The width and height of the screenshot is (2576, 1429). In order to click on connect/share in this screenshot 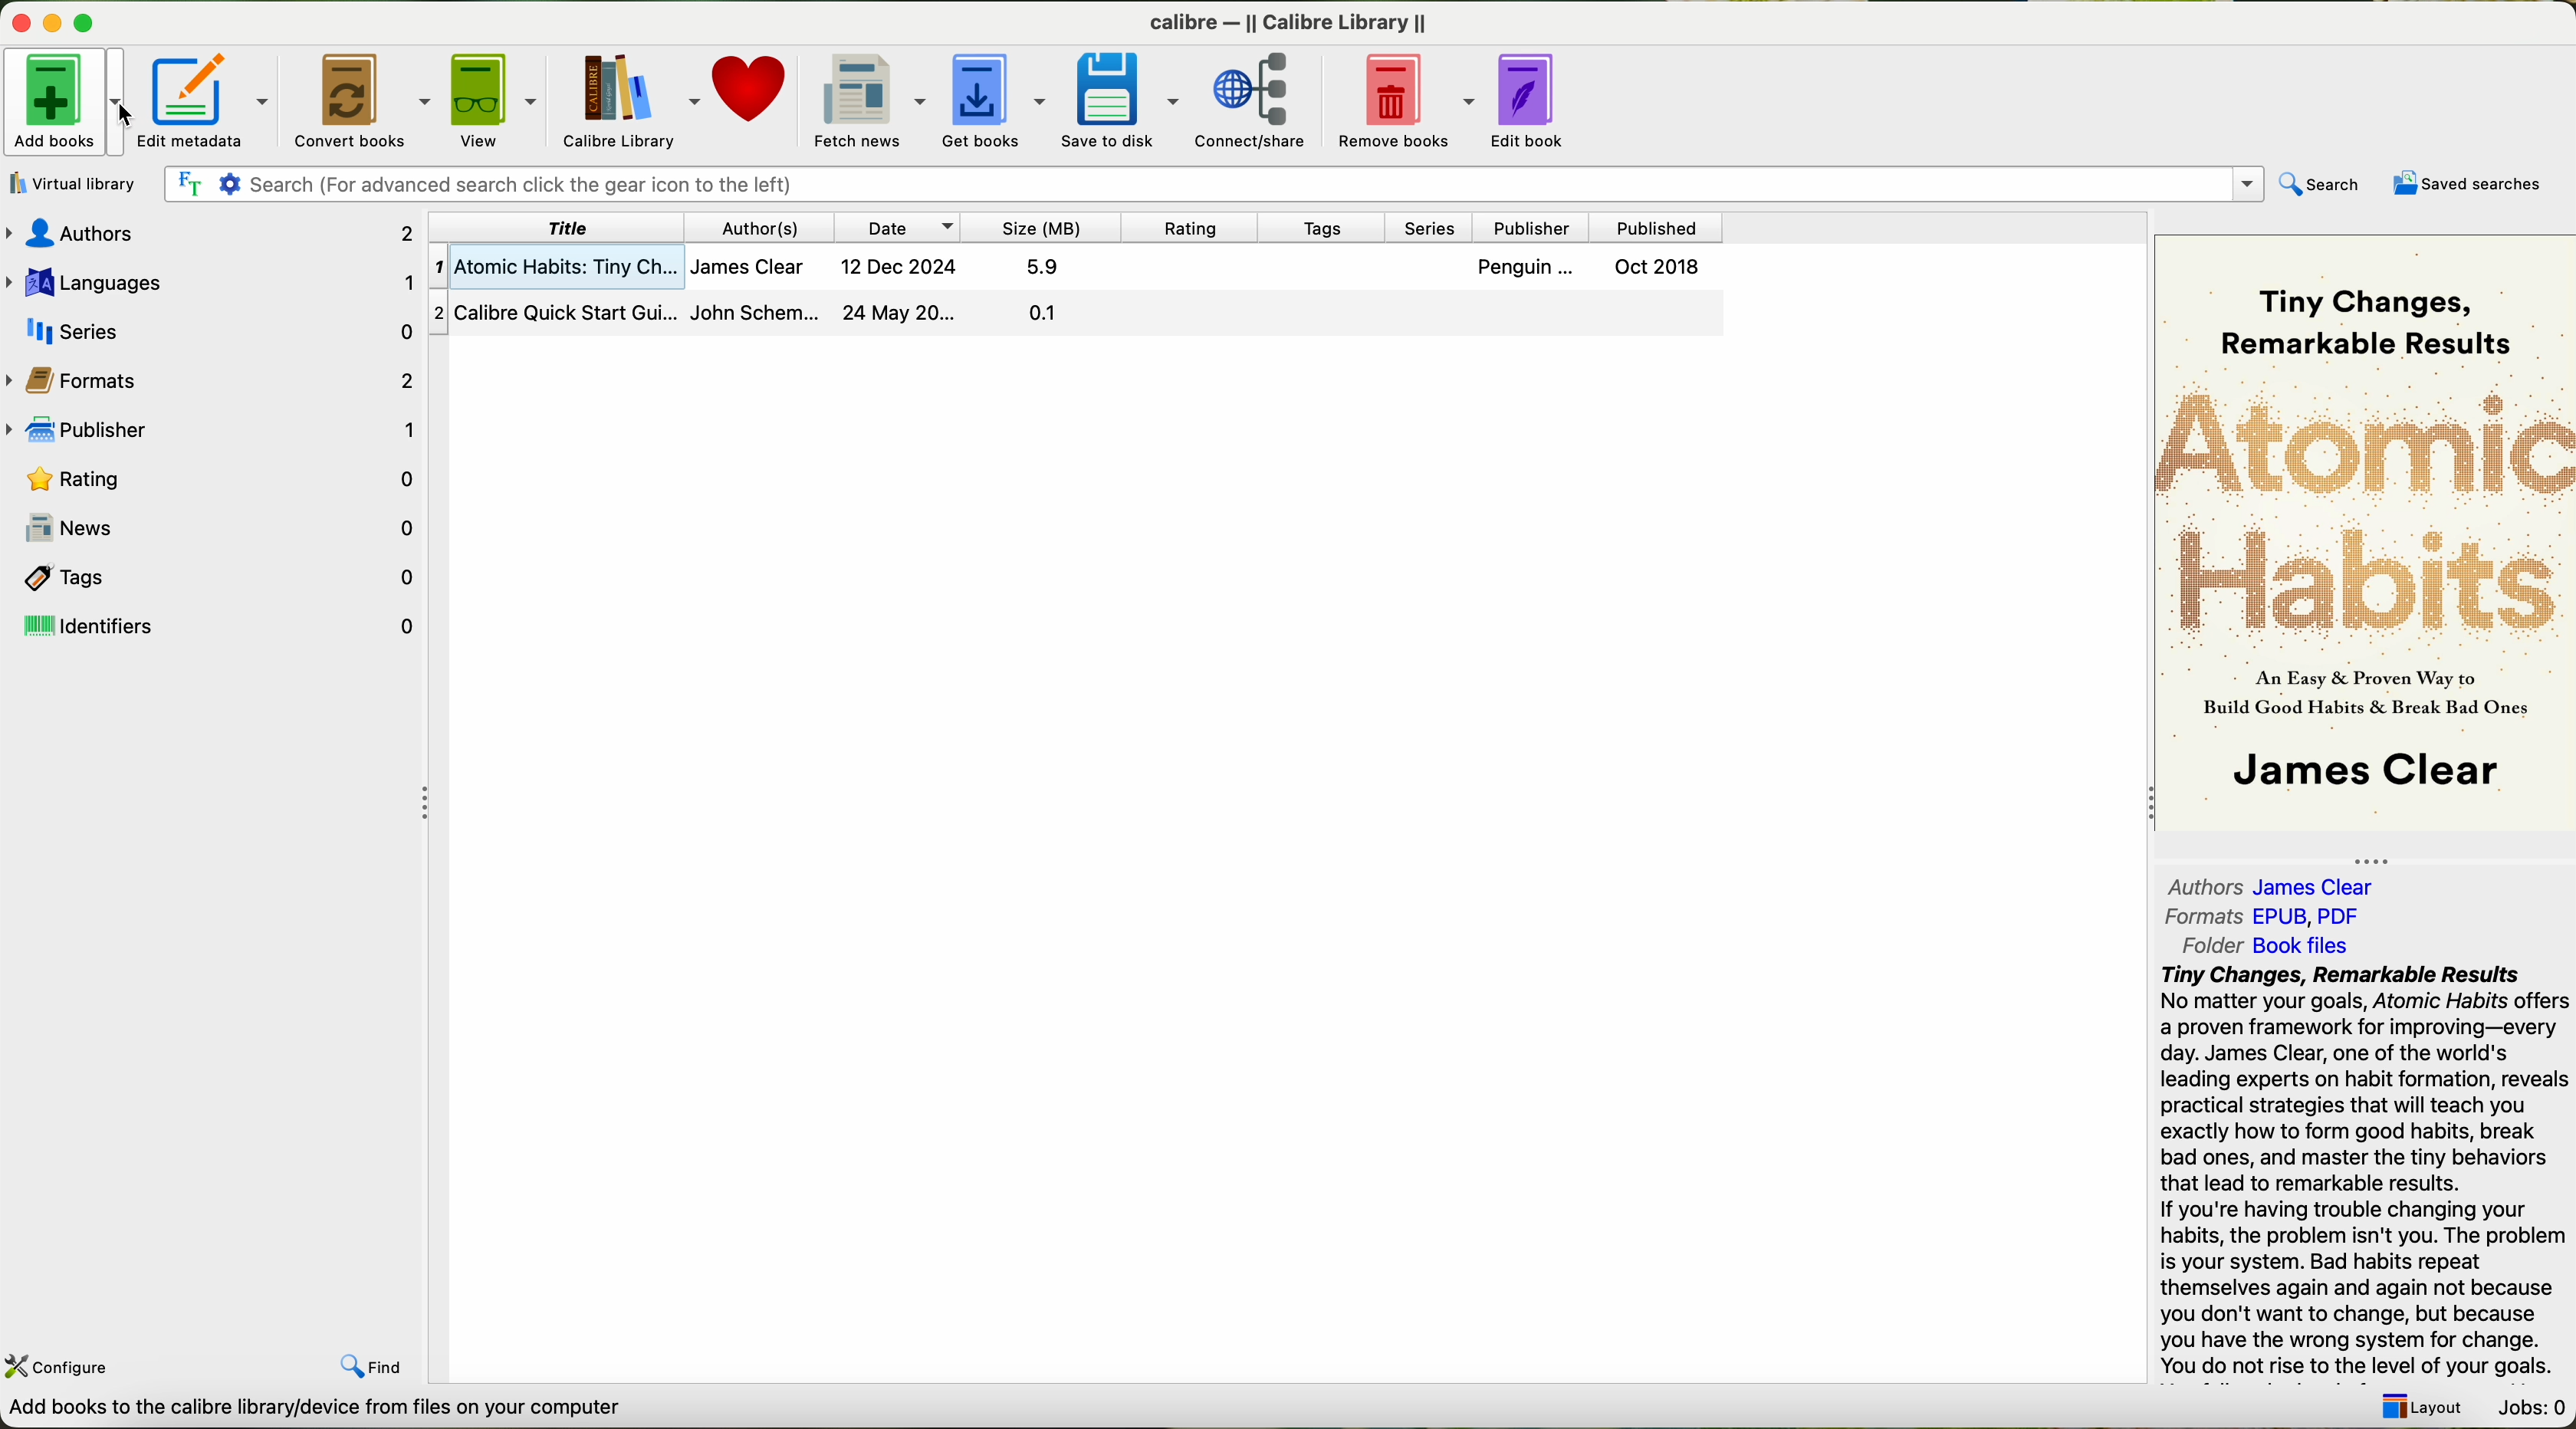, I will do `click(1256, 102)`.